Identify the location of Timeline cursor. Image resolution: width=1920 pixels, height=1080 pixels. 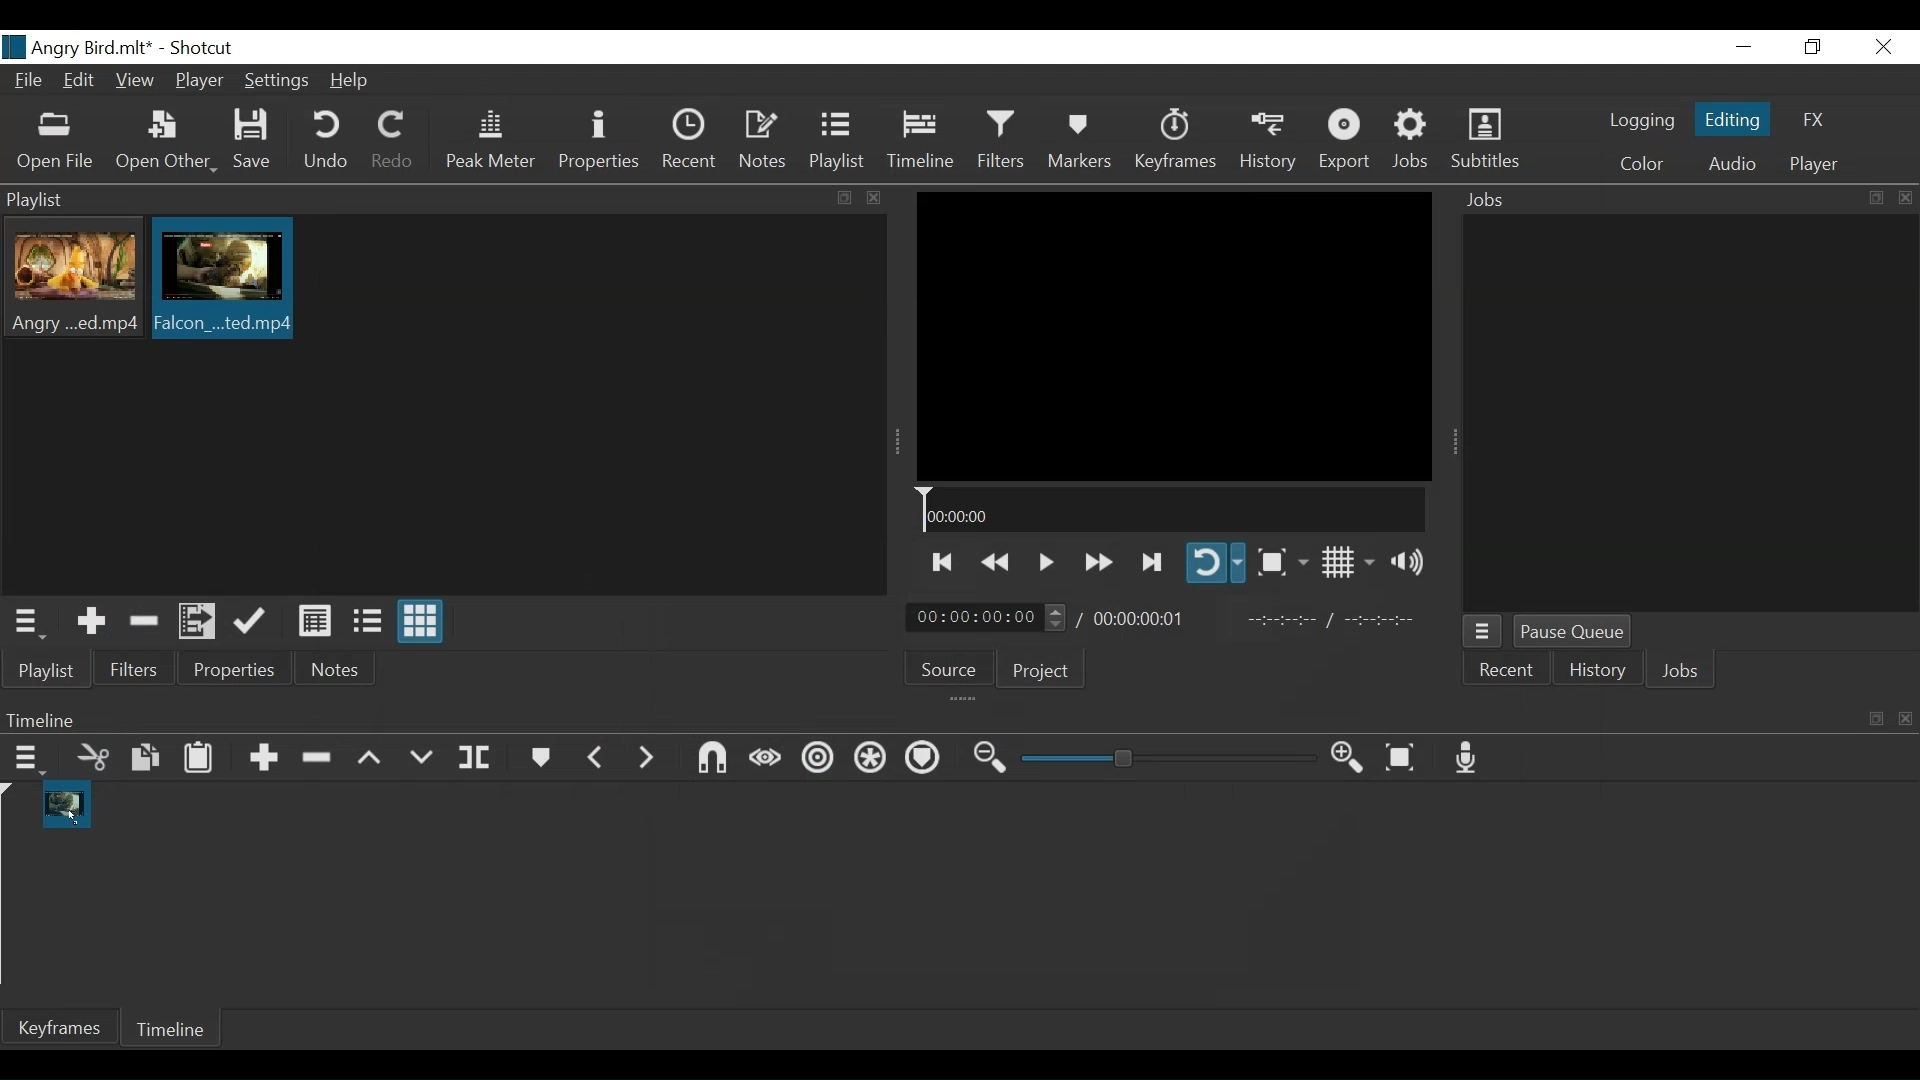
(12, 888).